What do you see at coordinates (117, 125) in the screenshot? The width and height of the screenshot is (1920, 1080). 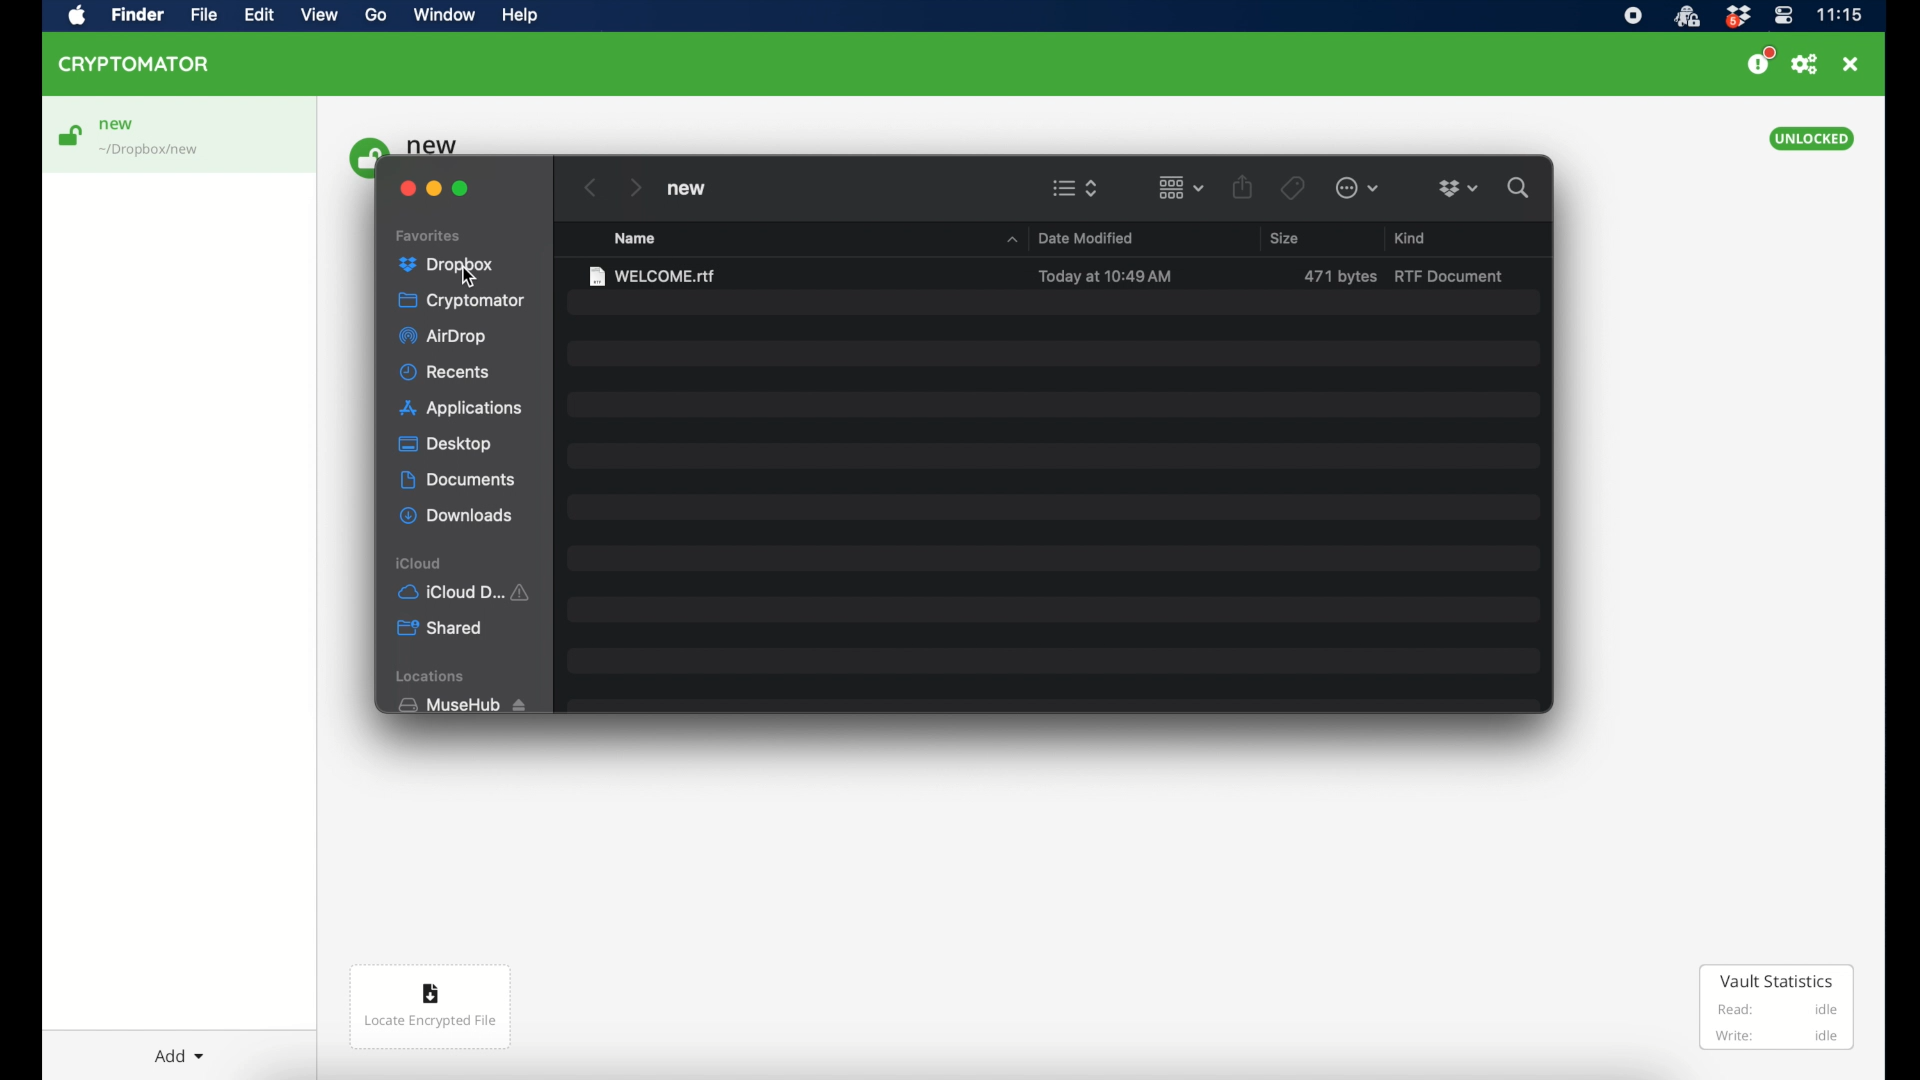 I see `new` at bounding box center [117, 125].